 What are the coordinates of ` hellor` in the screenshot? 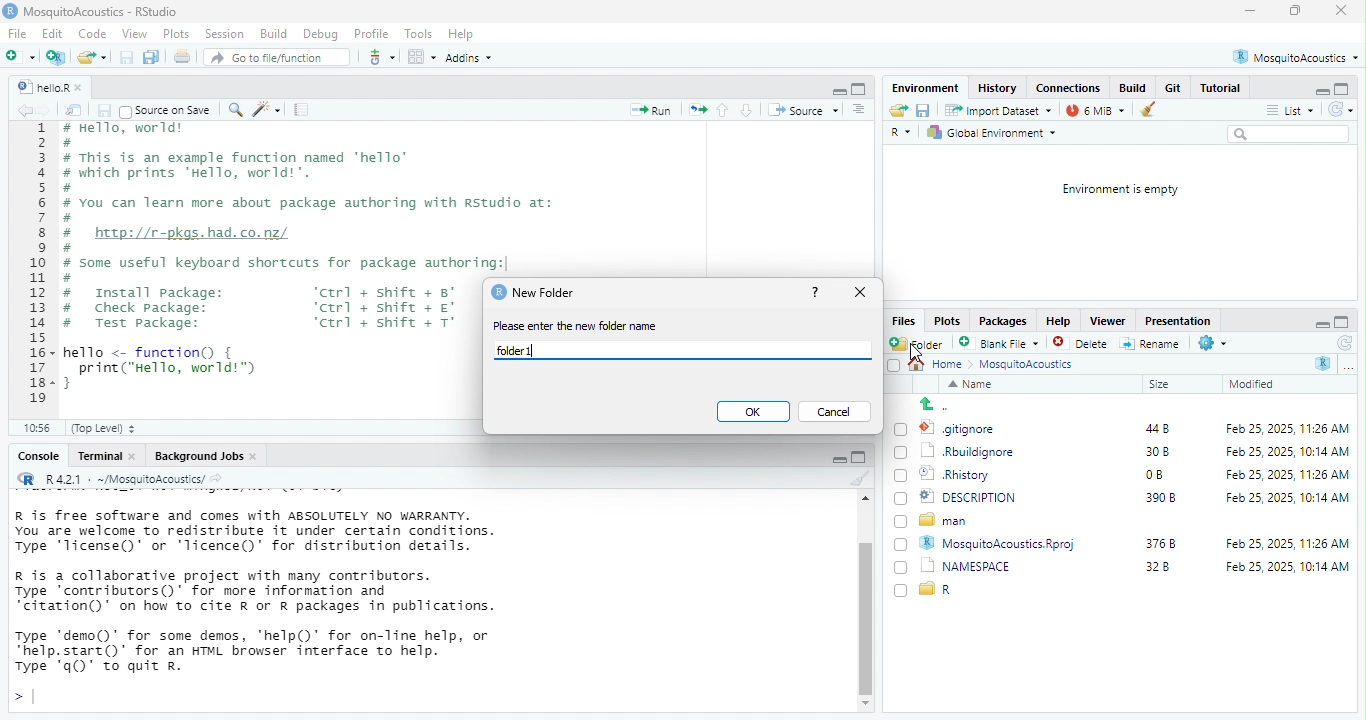 It's located at (41, 88).